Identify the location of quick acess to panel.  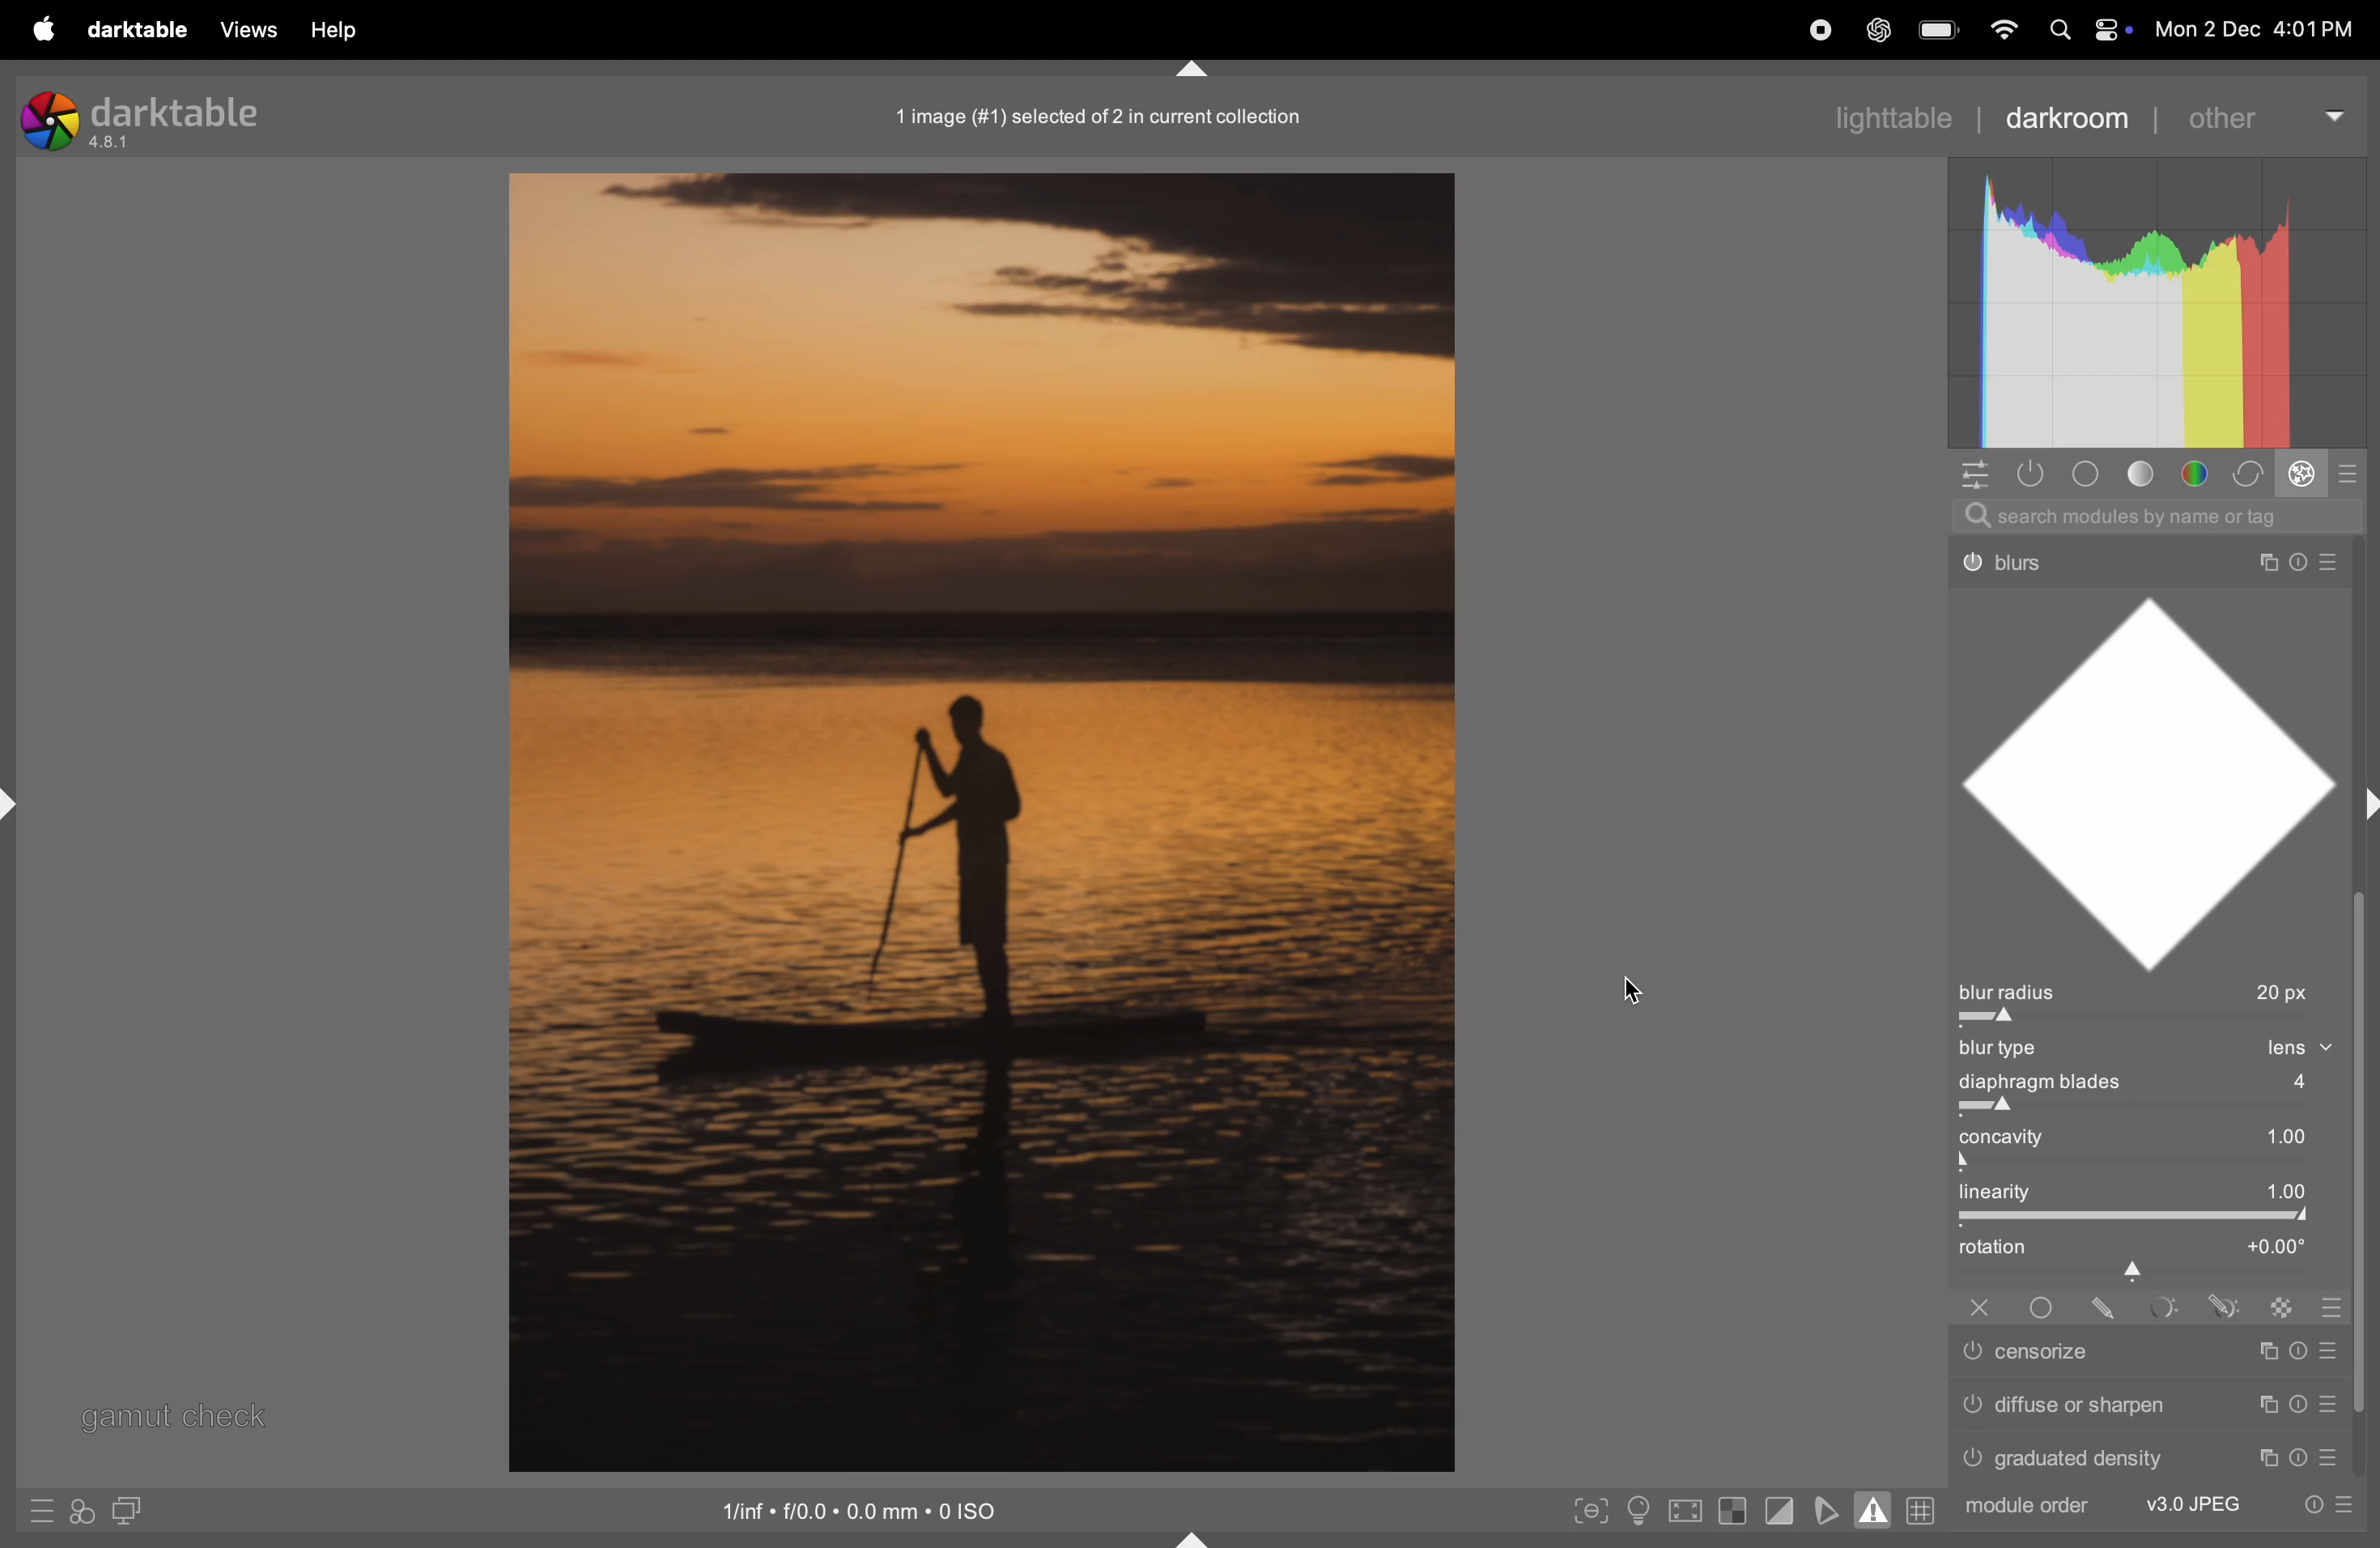
(1971, 477).